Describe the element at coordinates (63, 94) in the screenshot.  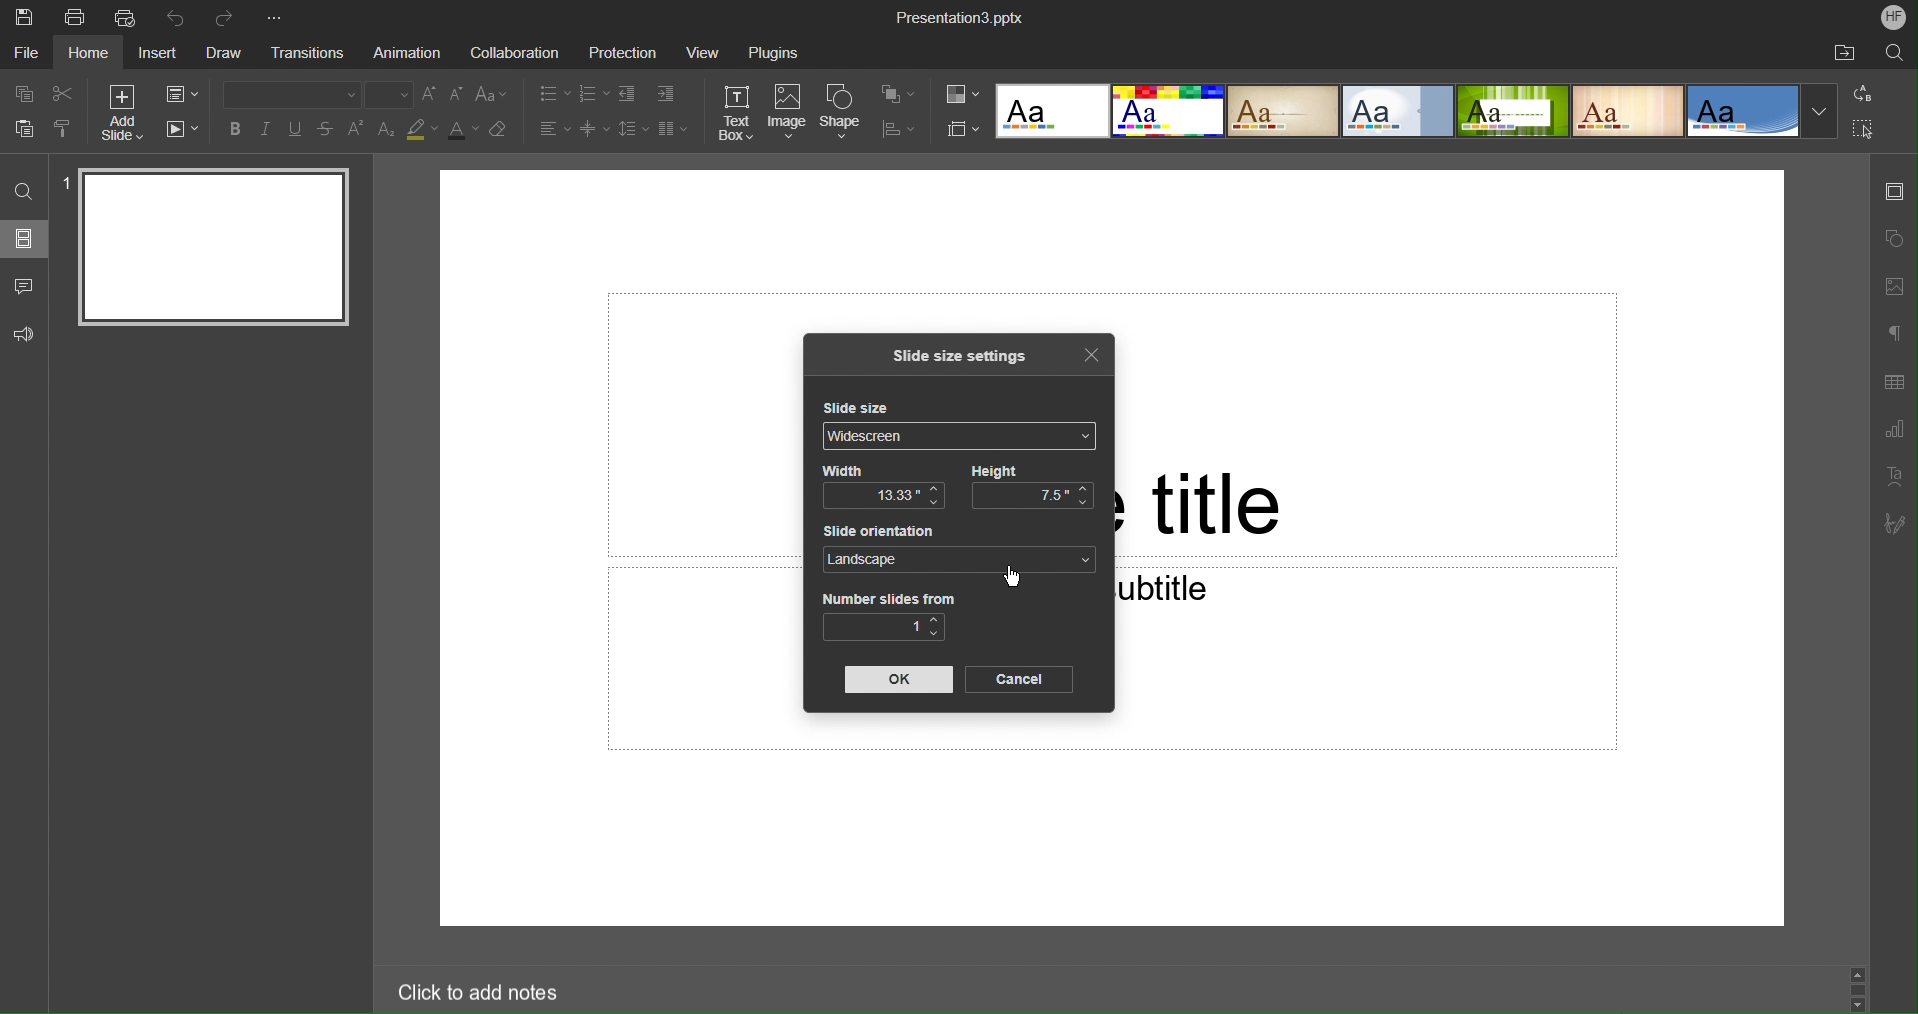
I see `Cut` at that location.